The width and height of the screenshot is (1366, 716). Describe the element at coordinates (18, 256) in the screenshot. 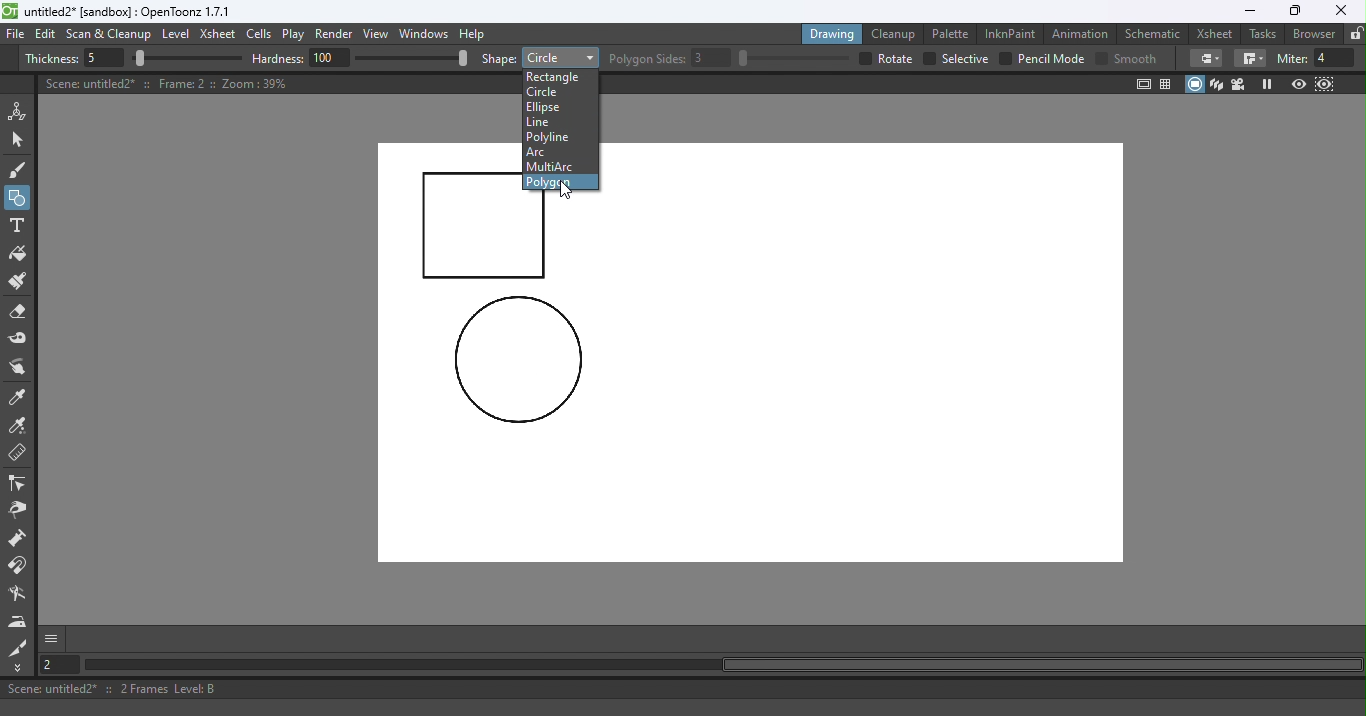

I see `Fill tool` at that location.